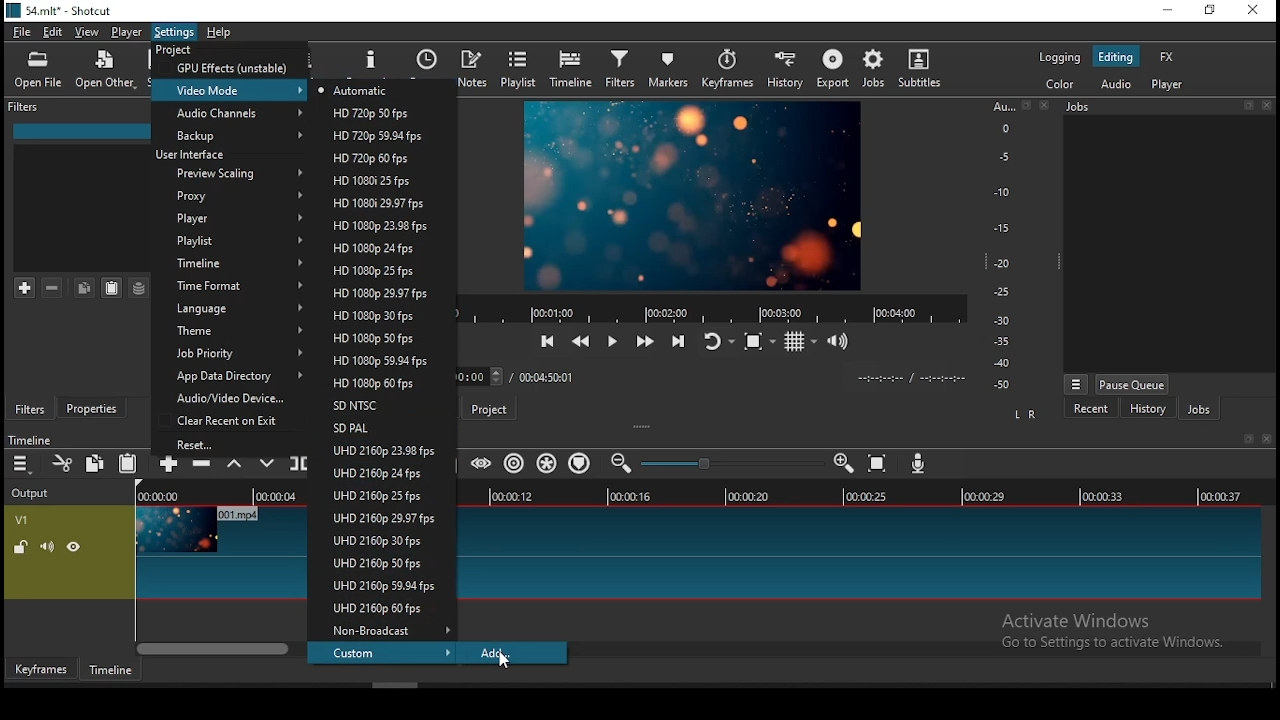 The height and width of the screenshot is (720, 1280). I want to click on project, so click(489, 408).